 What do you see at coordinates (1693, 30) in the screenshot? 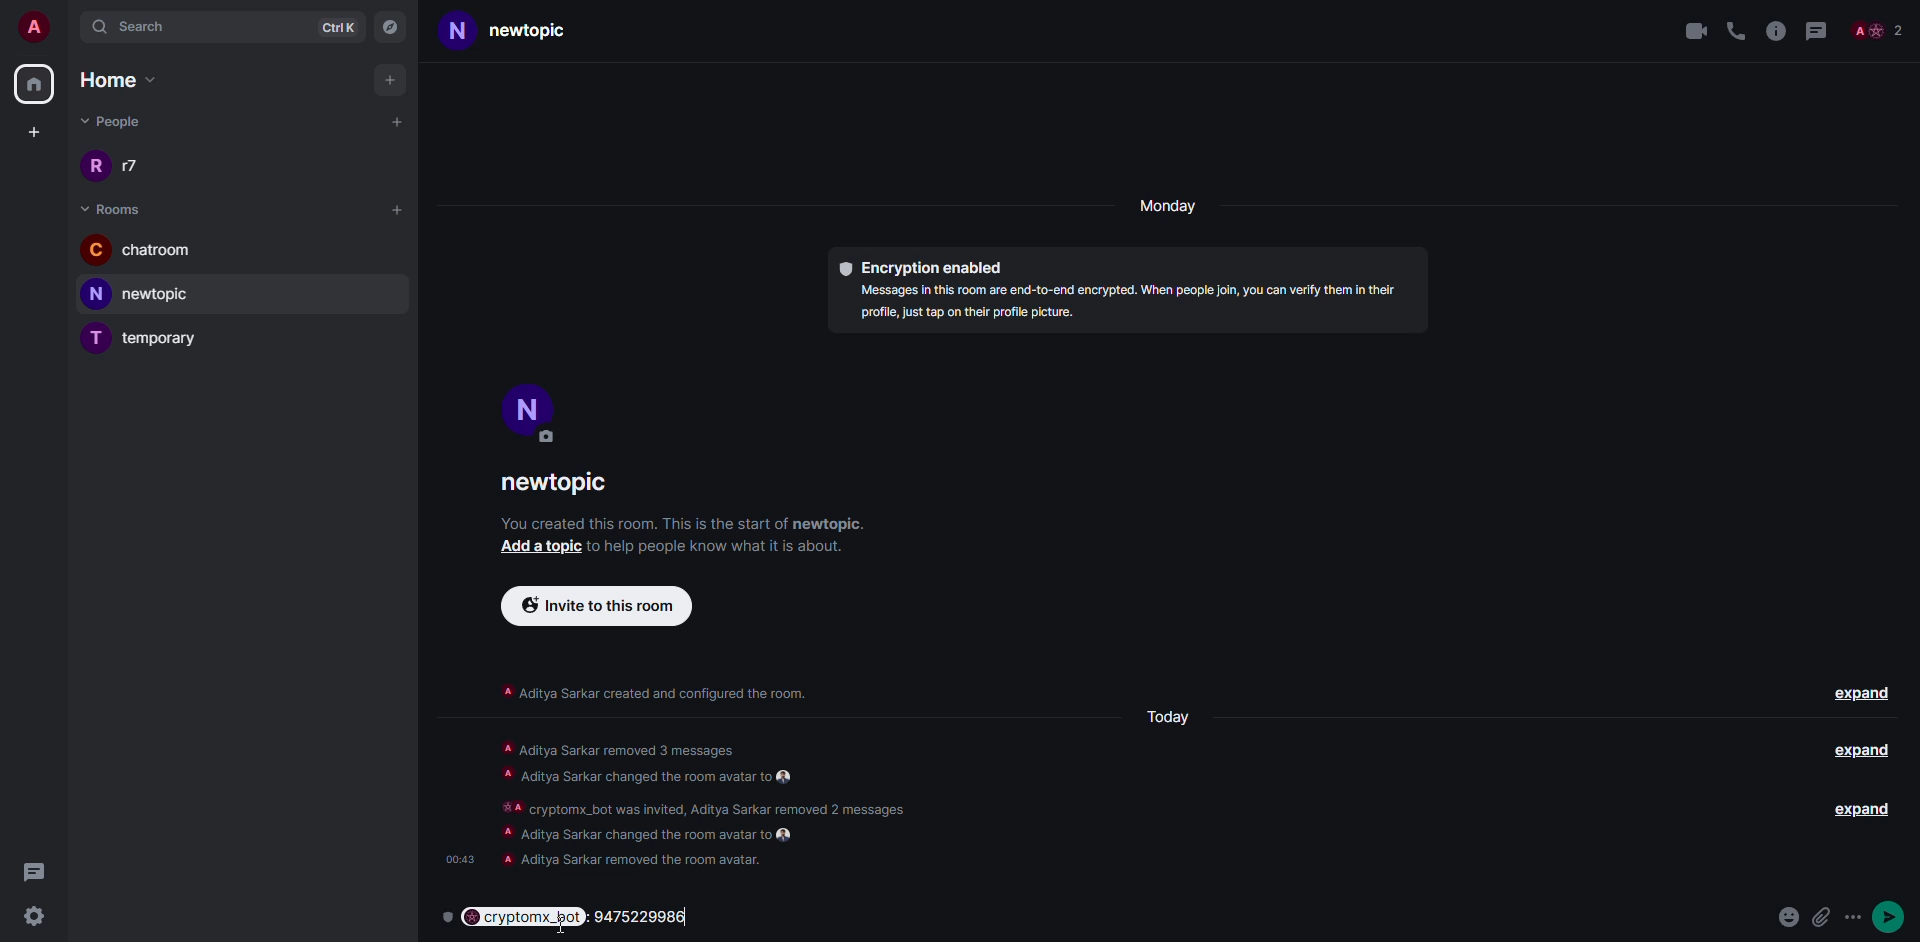
I see `video call` at bounding box center [1693, 30].